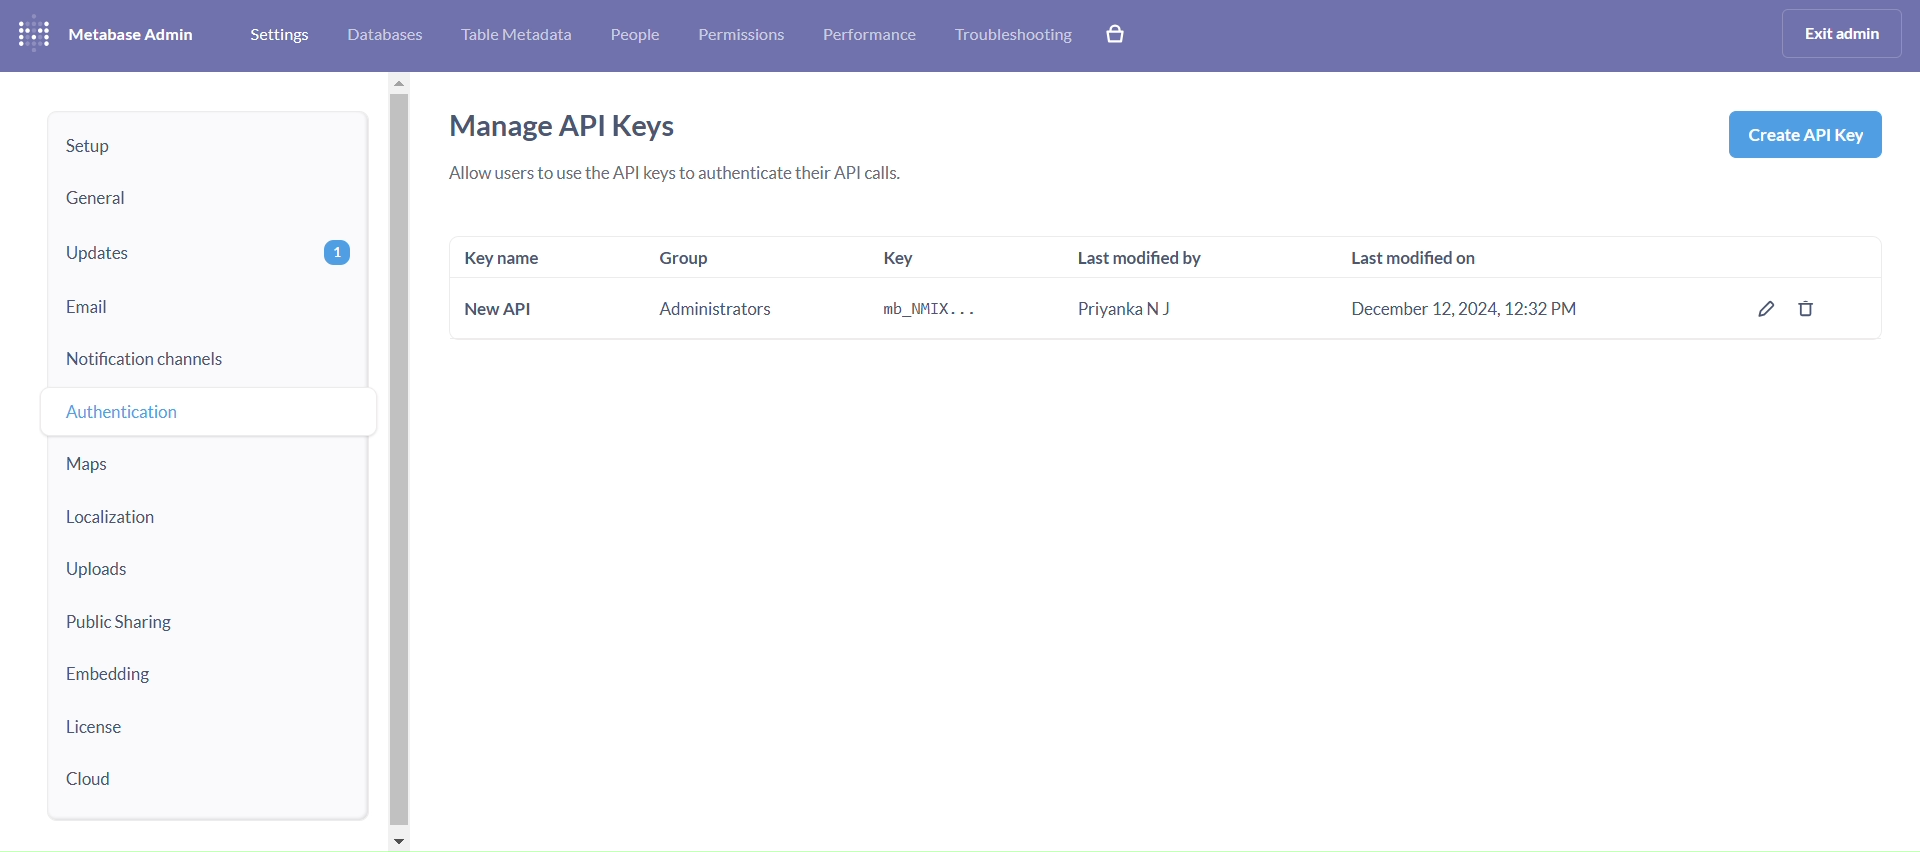  I want to click on performance, so click(874, 37).